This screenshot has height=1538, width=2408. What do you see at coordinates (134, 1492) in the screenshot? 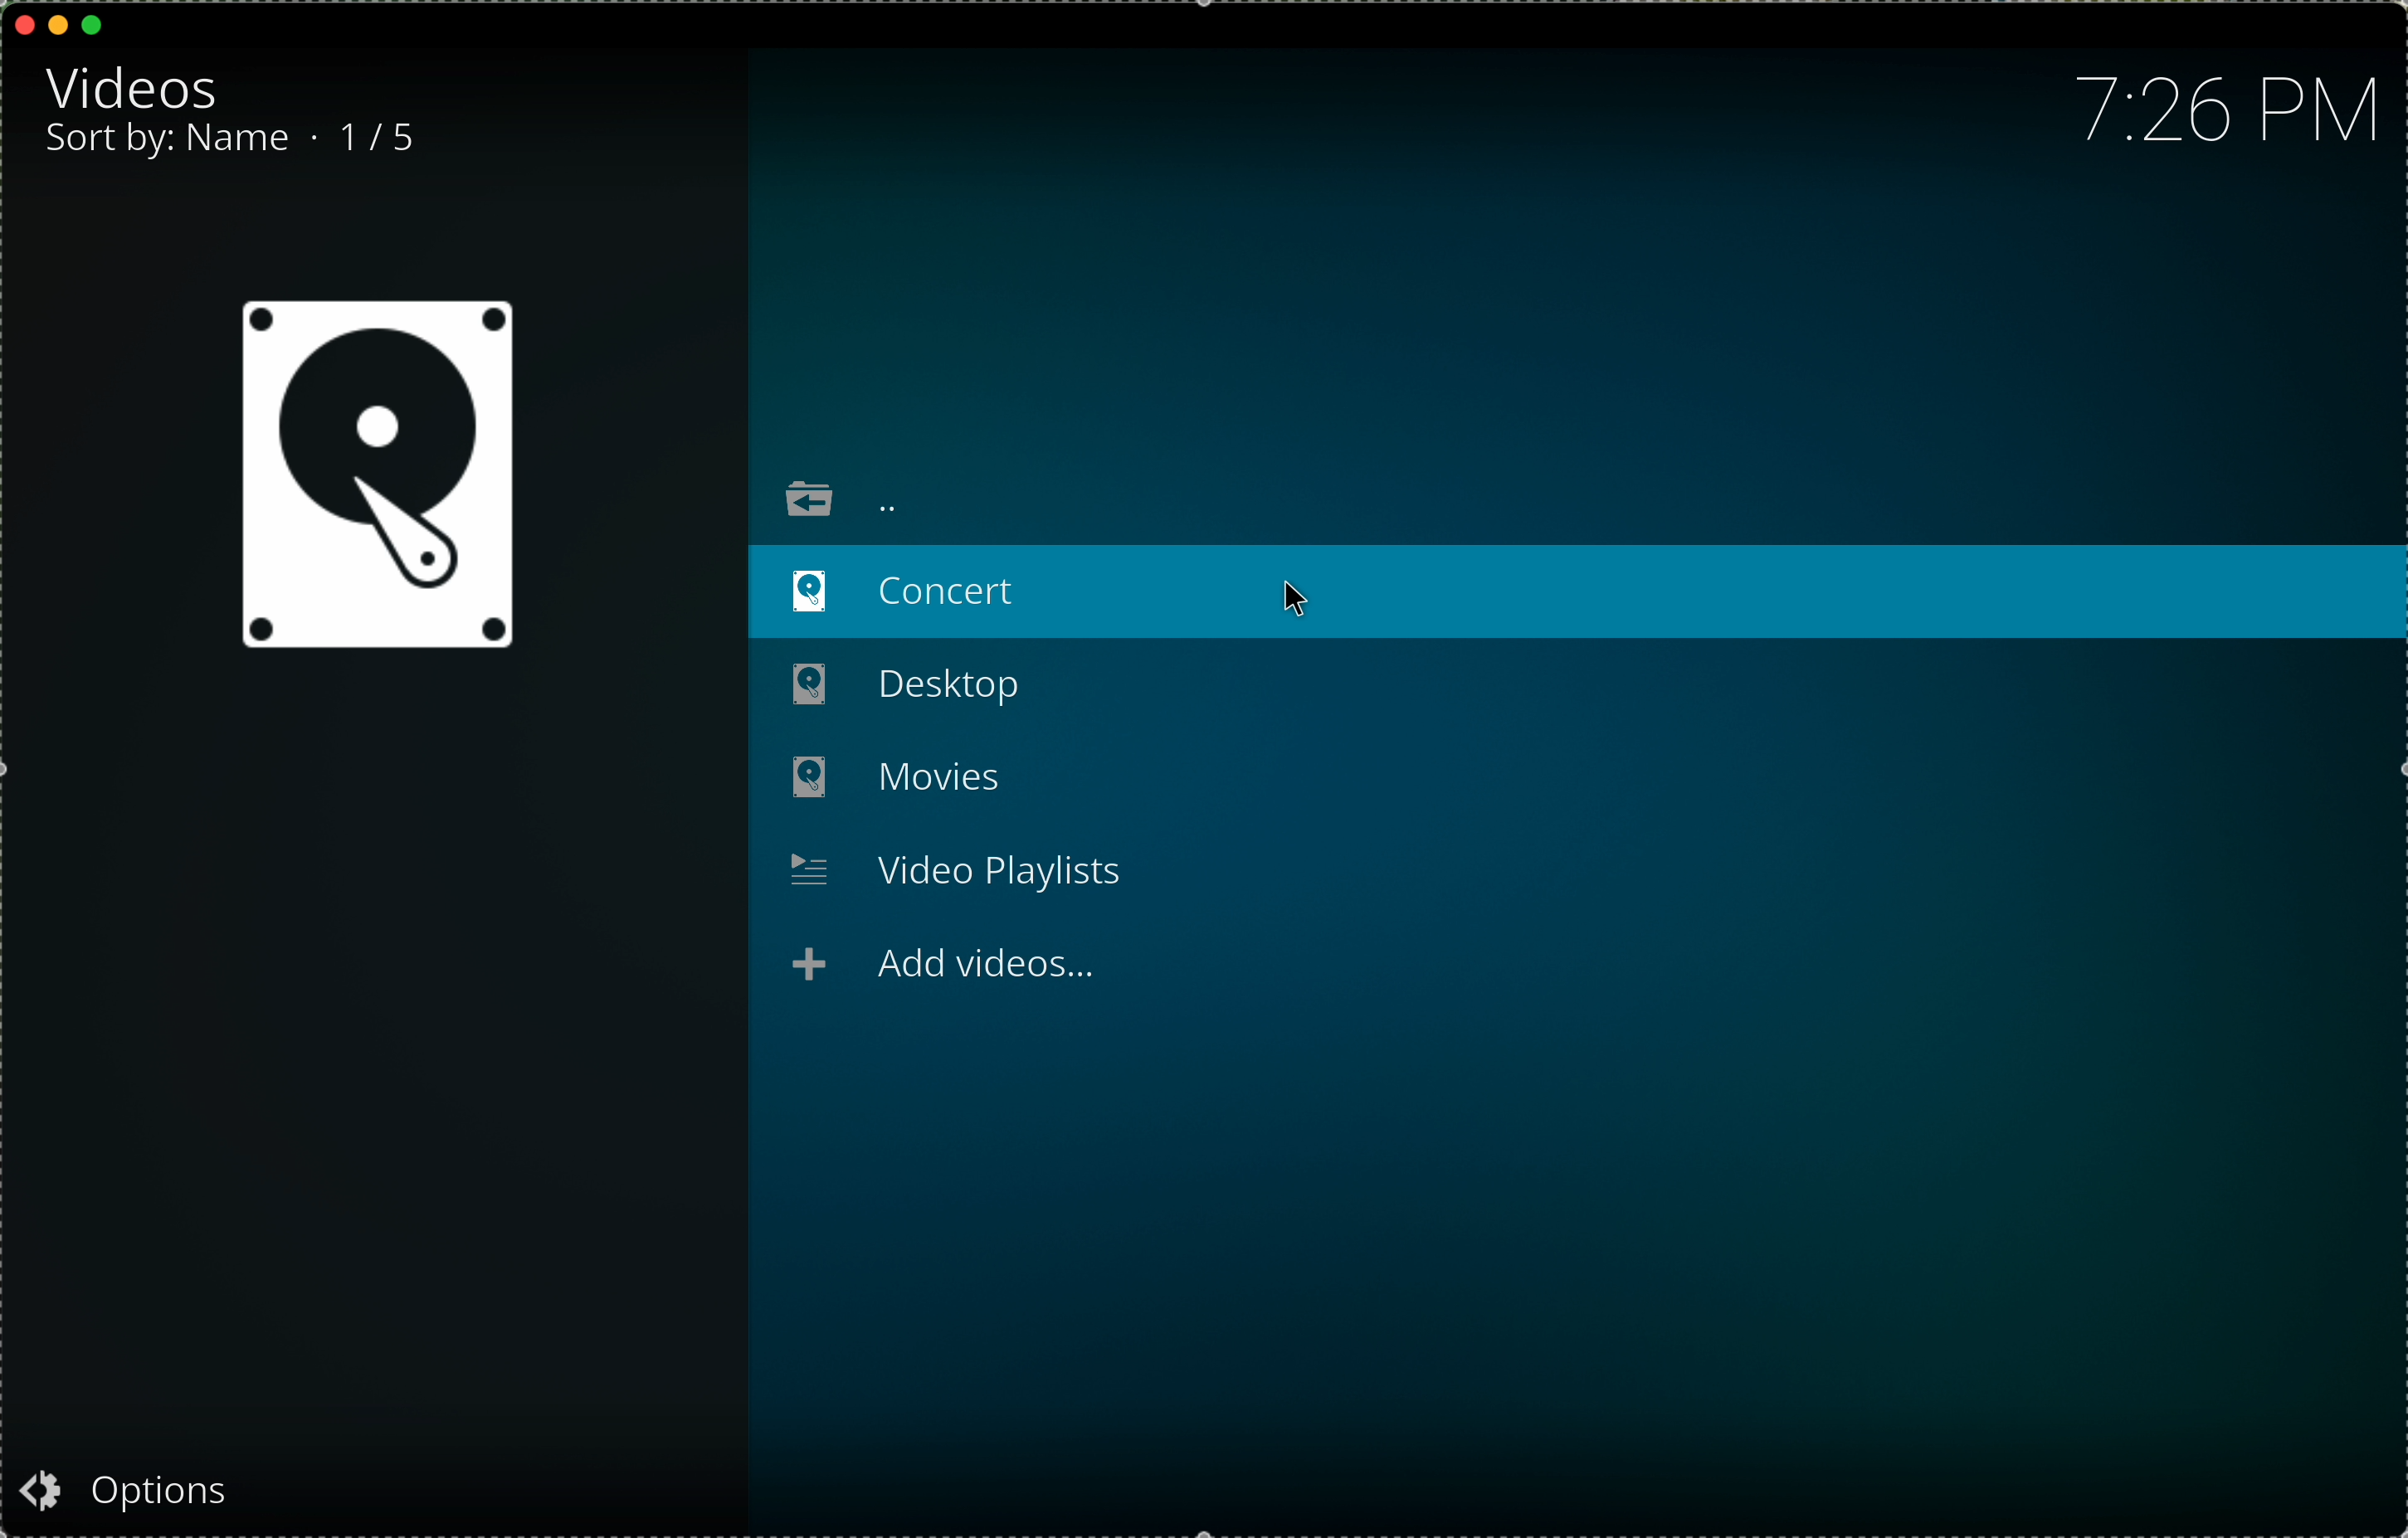
I see `options` at bounding box center [134, 1492].